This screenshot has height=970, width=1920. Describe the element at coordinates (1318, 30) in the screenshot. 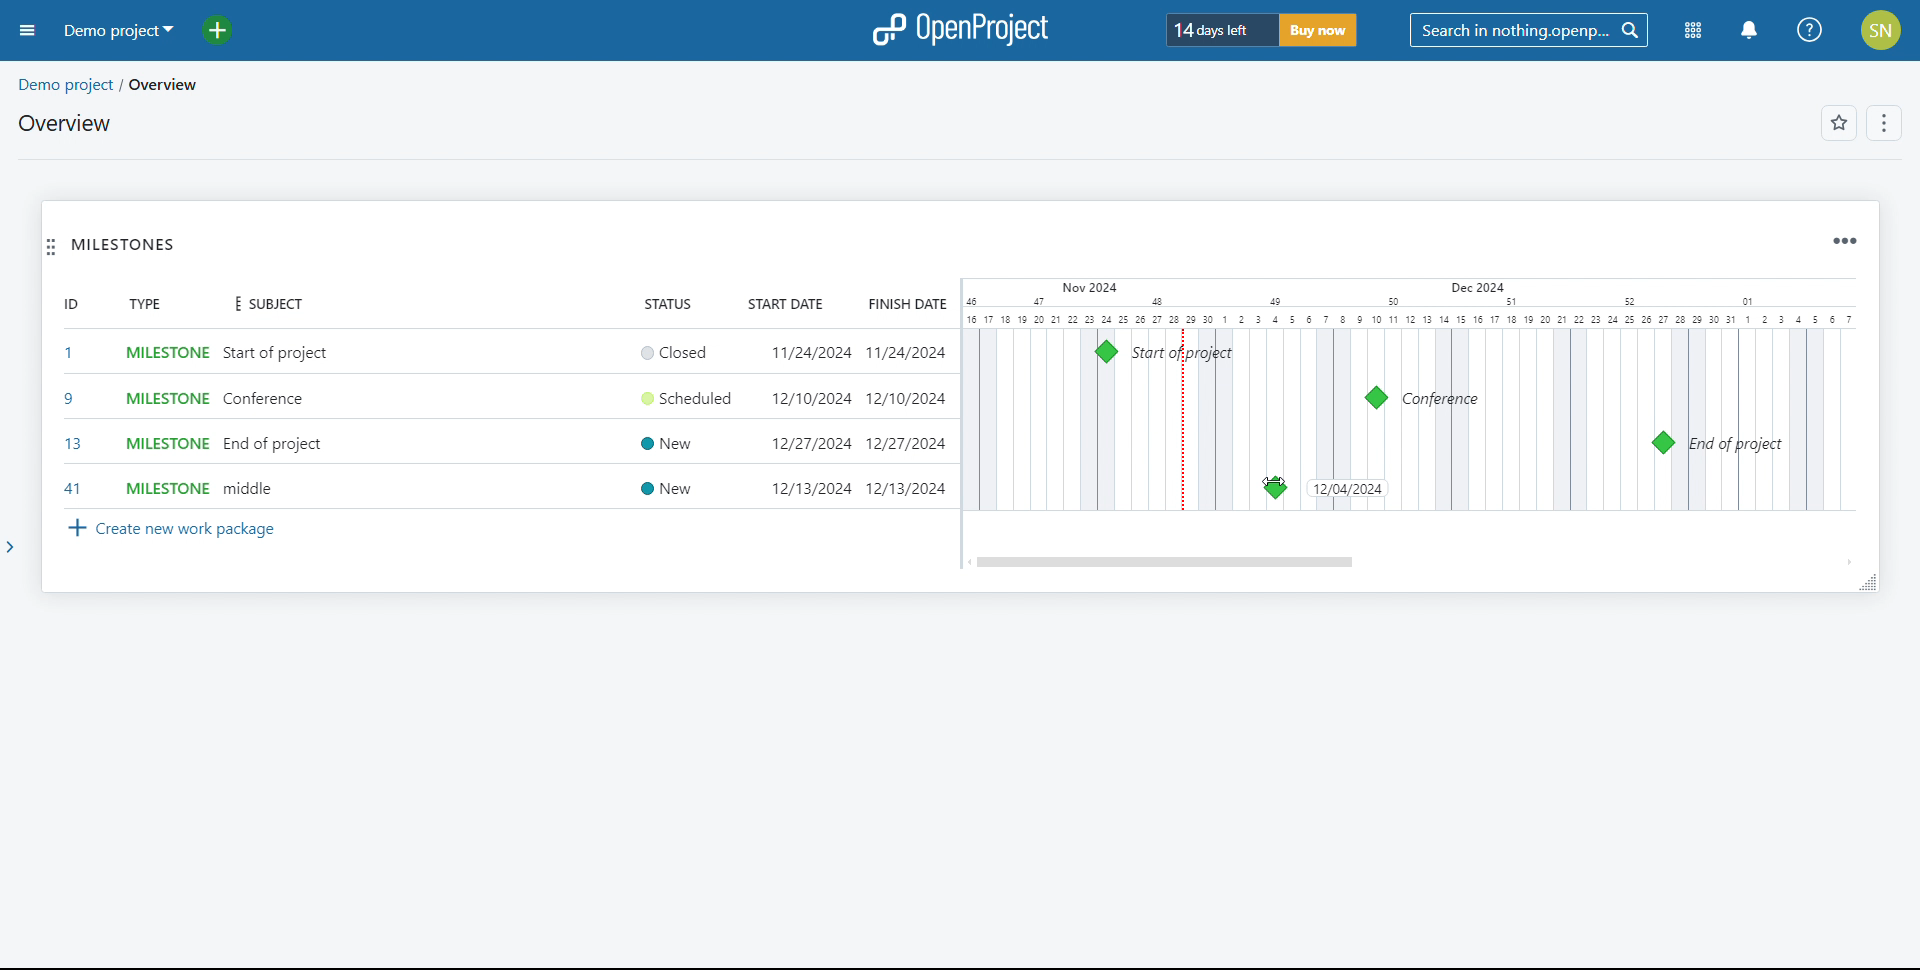

I see `buy now` at that location.